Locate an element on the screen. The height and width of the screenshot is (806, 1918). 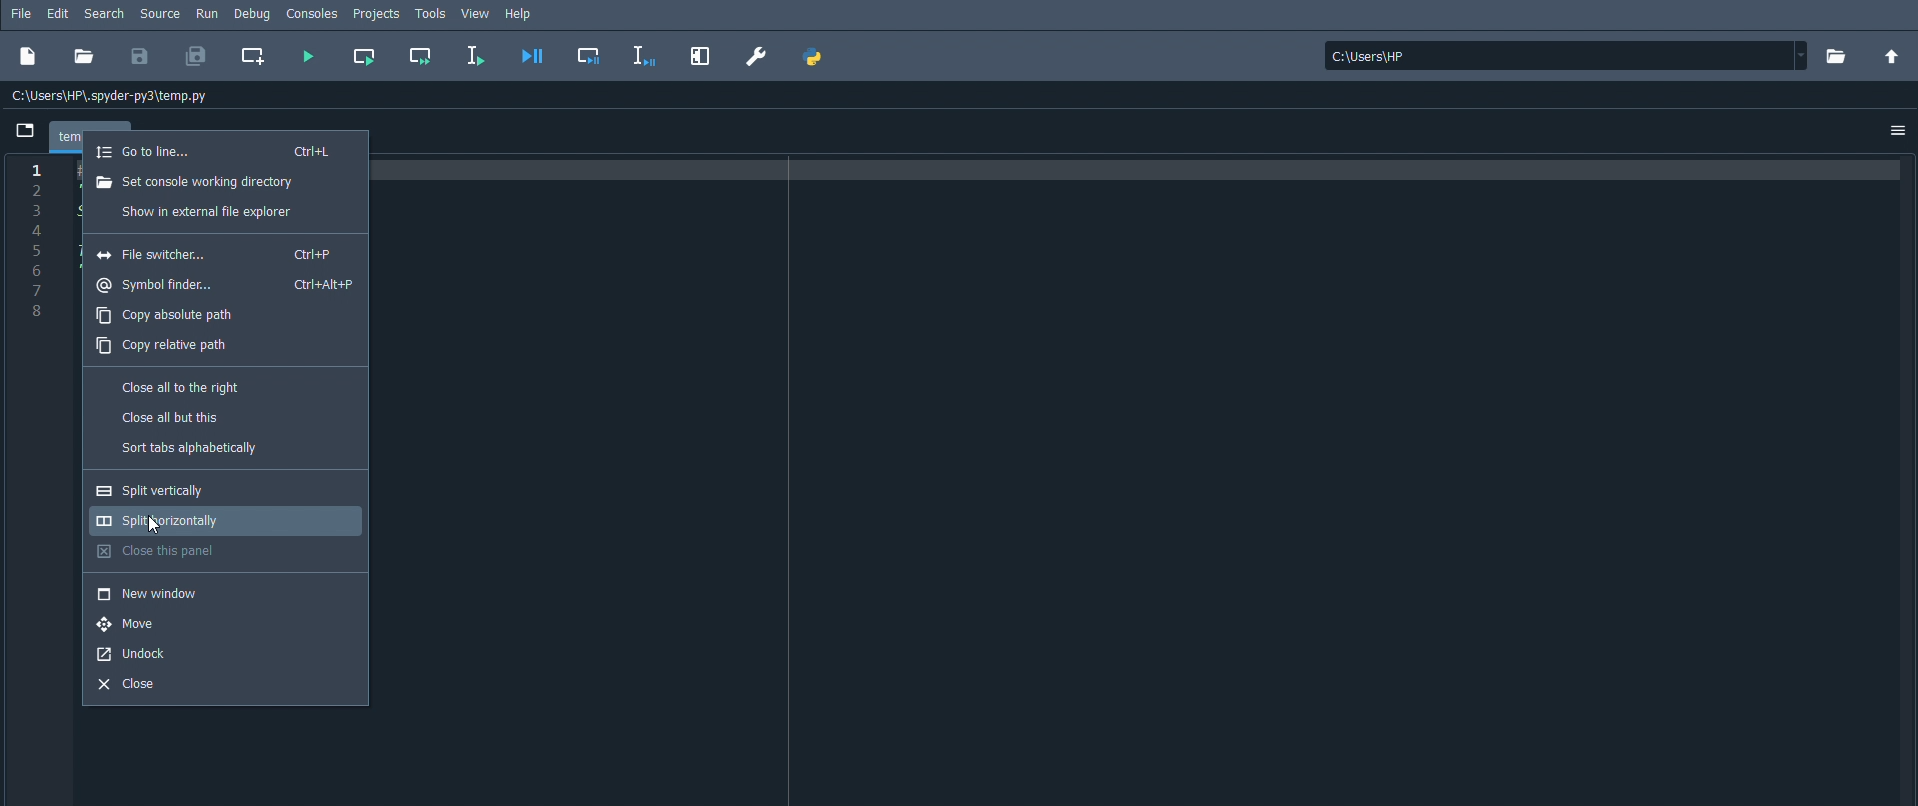
line numbers is located at coordinates (34, 244).